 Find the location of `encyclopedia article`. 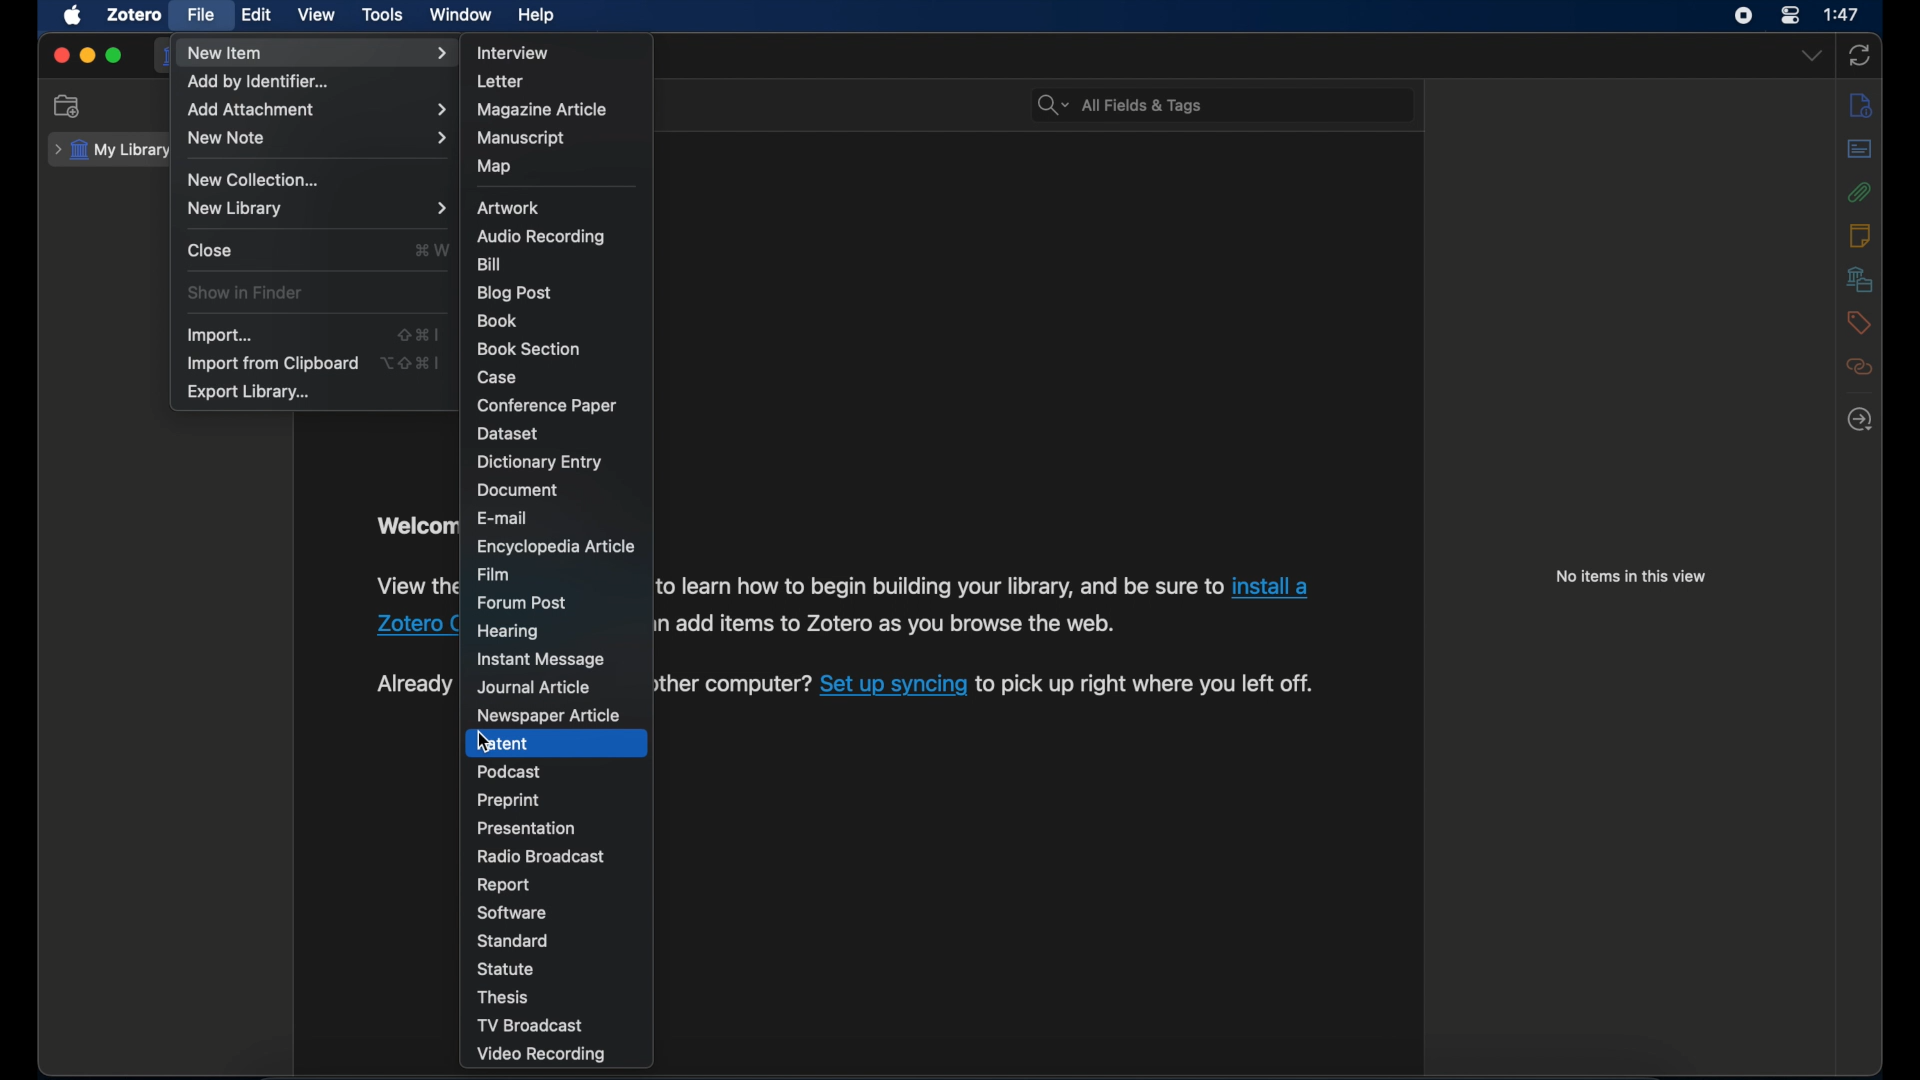

encyclopedia article is located at coordinates (553, 546).